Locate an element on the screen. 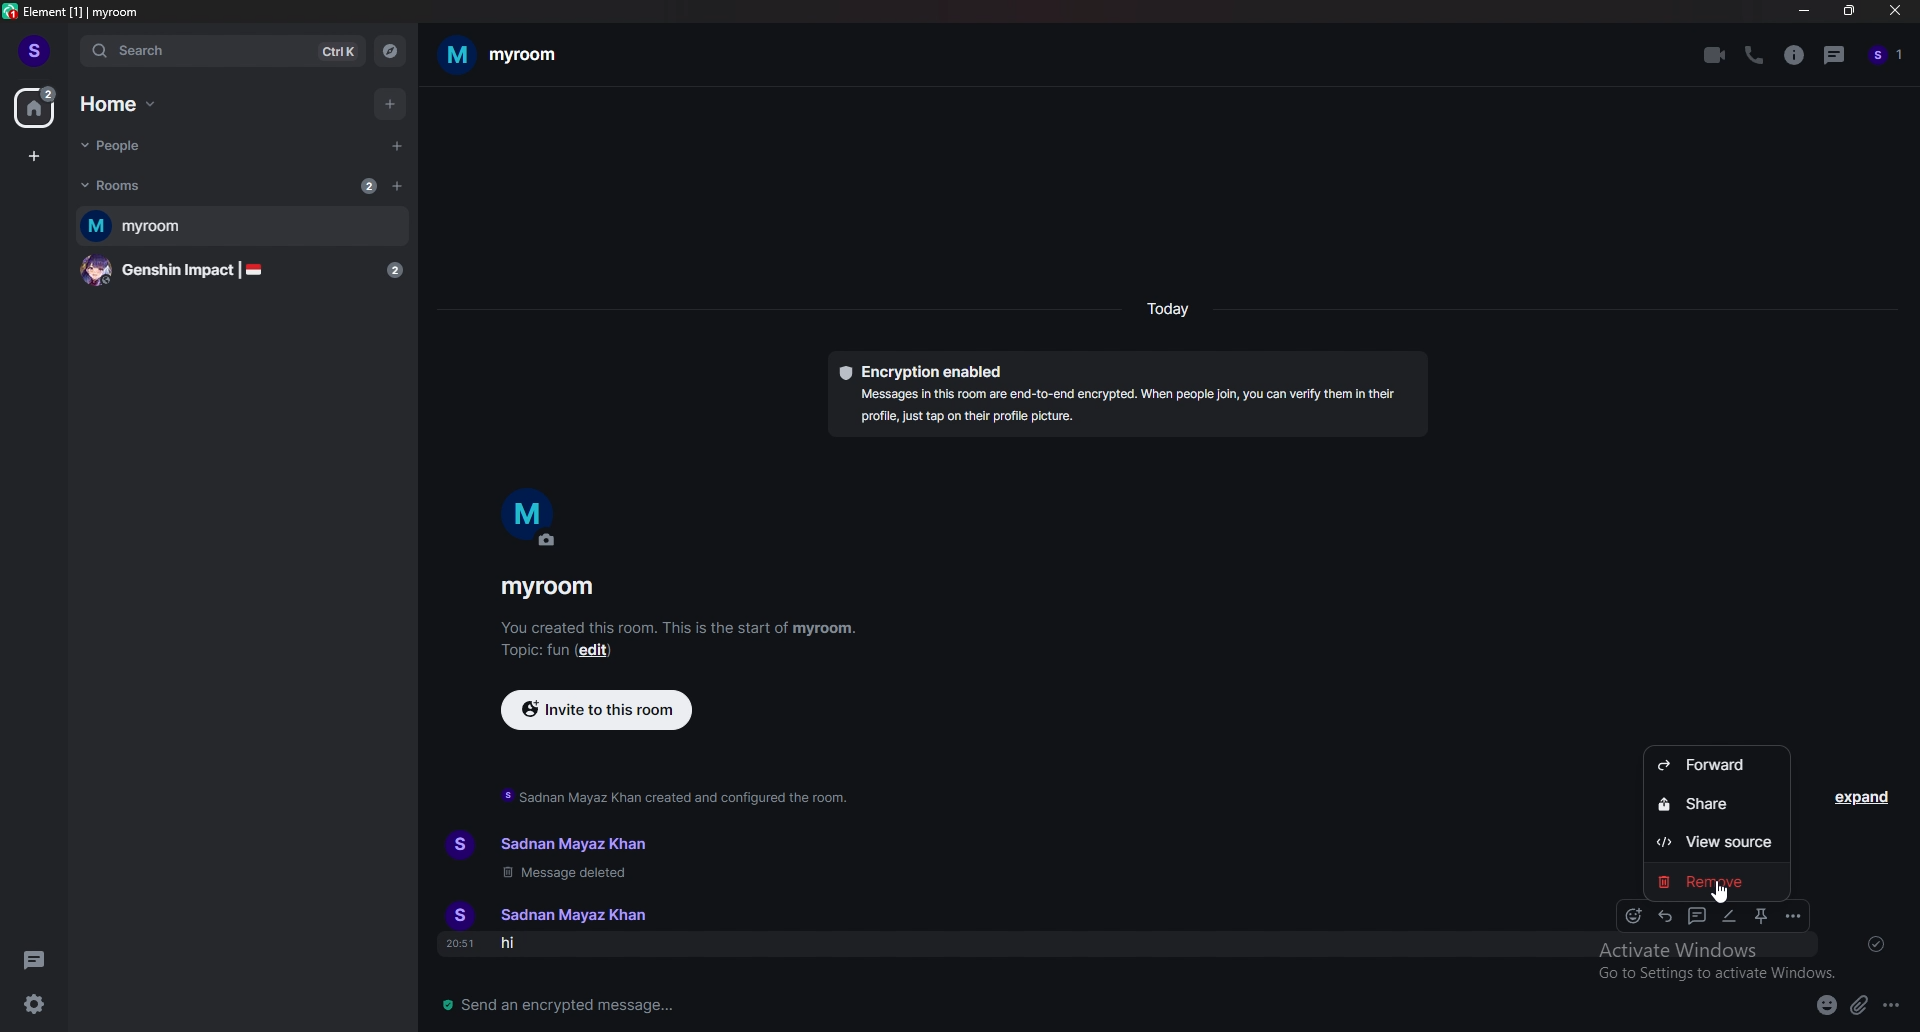 Image resolution: width=1920 pixels, height=1032 pixels. pin is located at coordinates (1764, 917).